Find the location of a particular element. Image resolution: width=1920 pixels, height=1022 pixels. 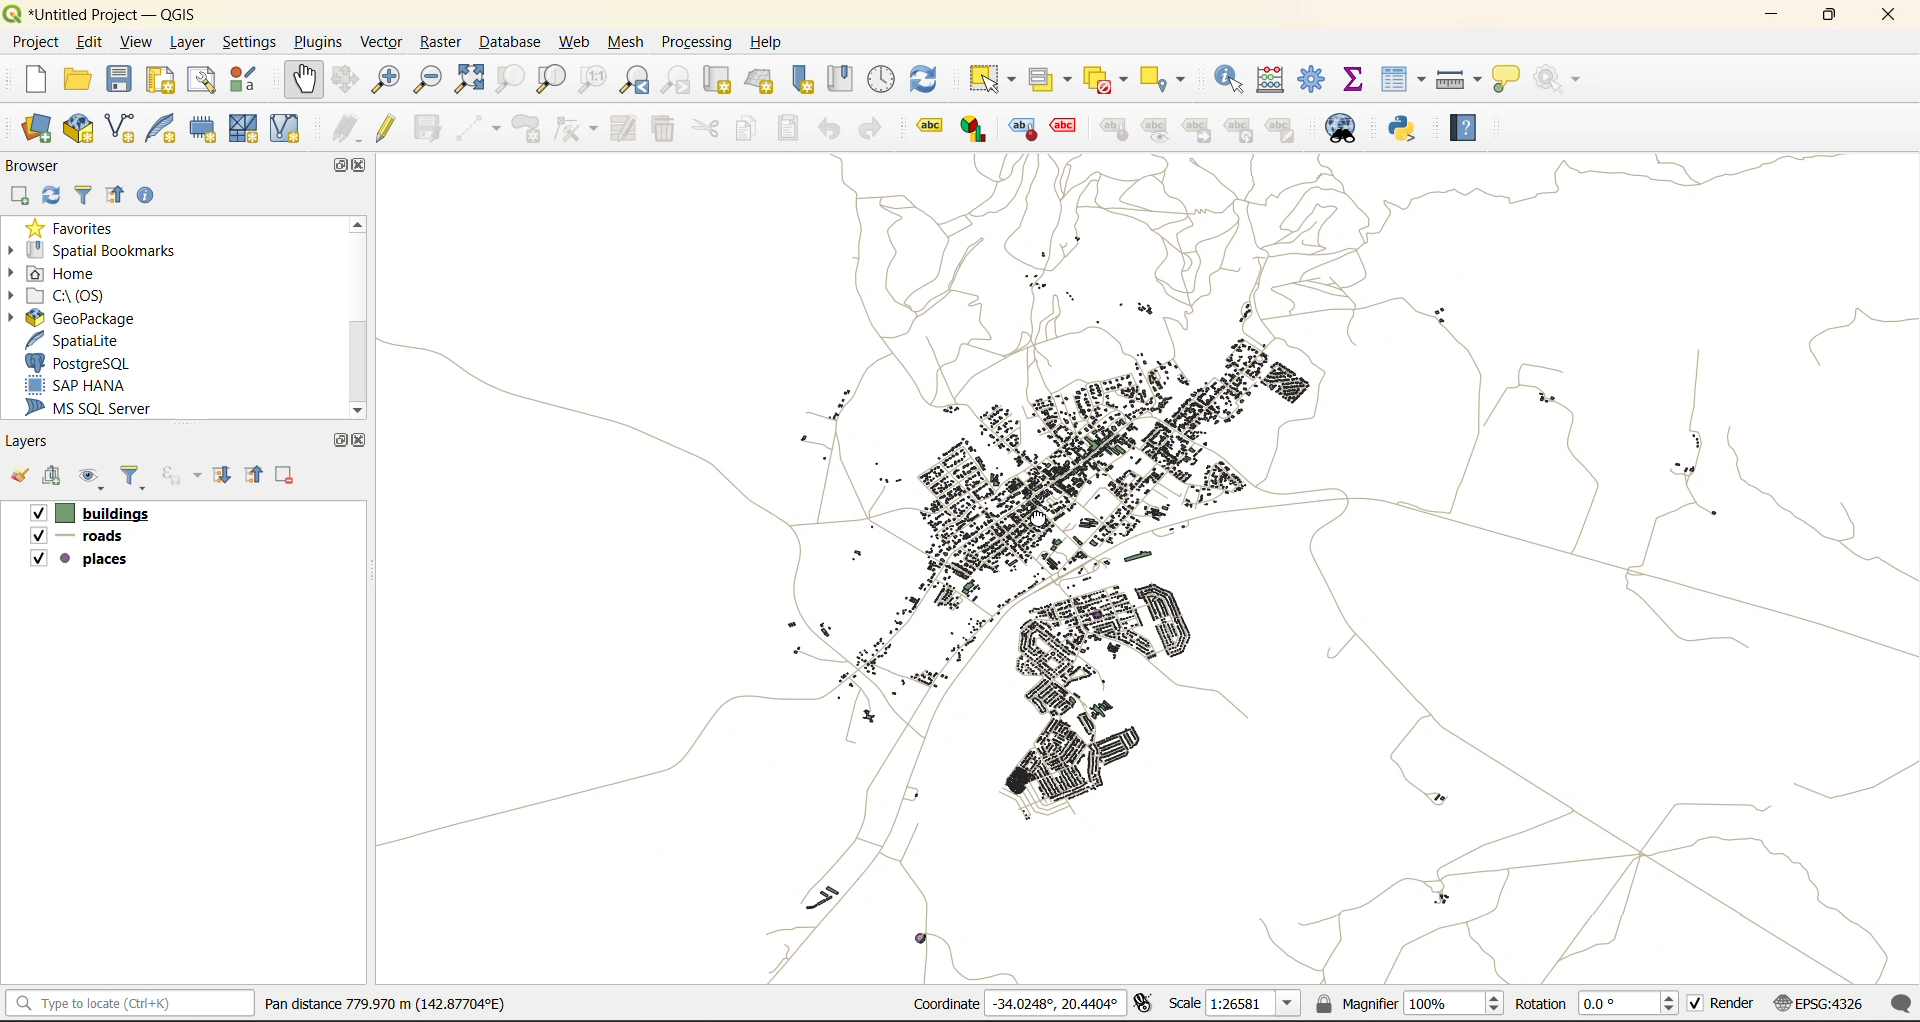

scale is located at coordinates (1234, 1006).